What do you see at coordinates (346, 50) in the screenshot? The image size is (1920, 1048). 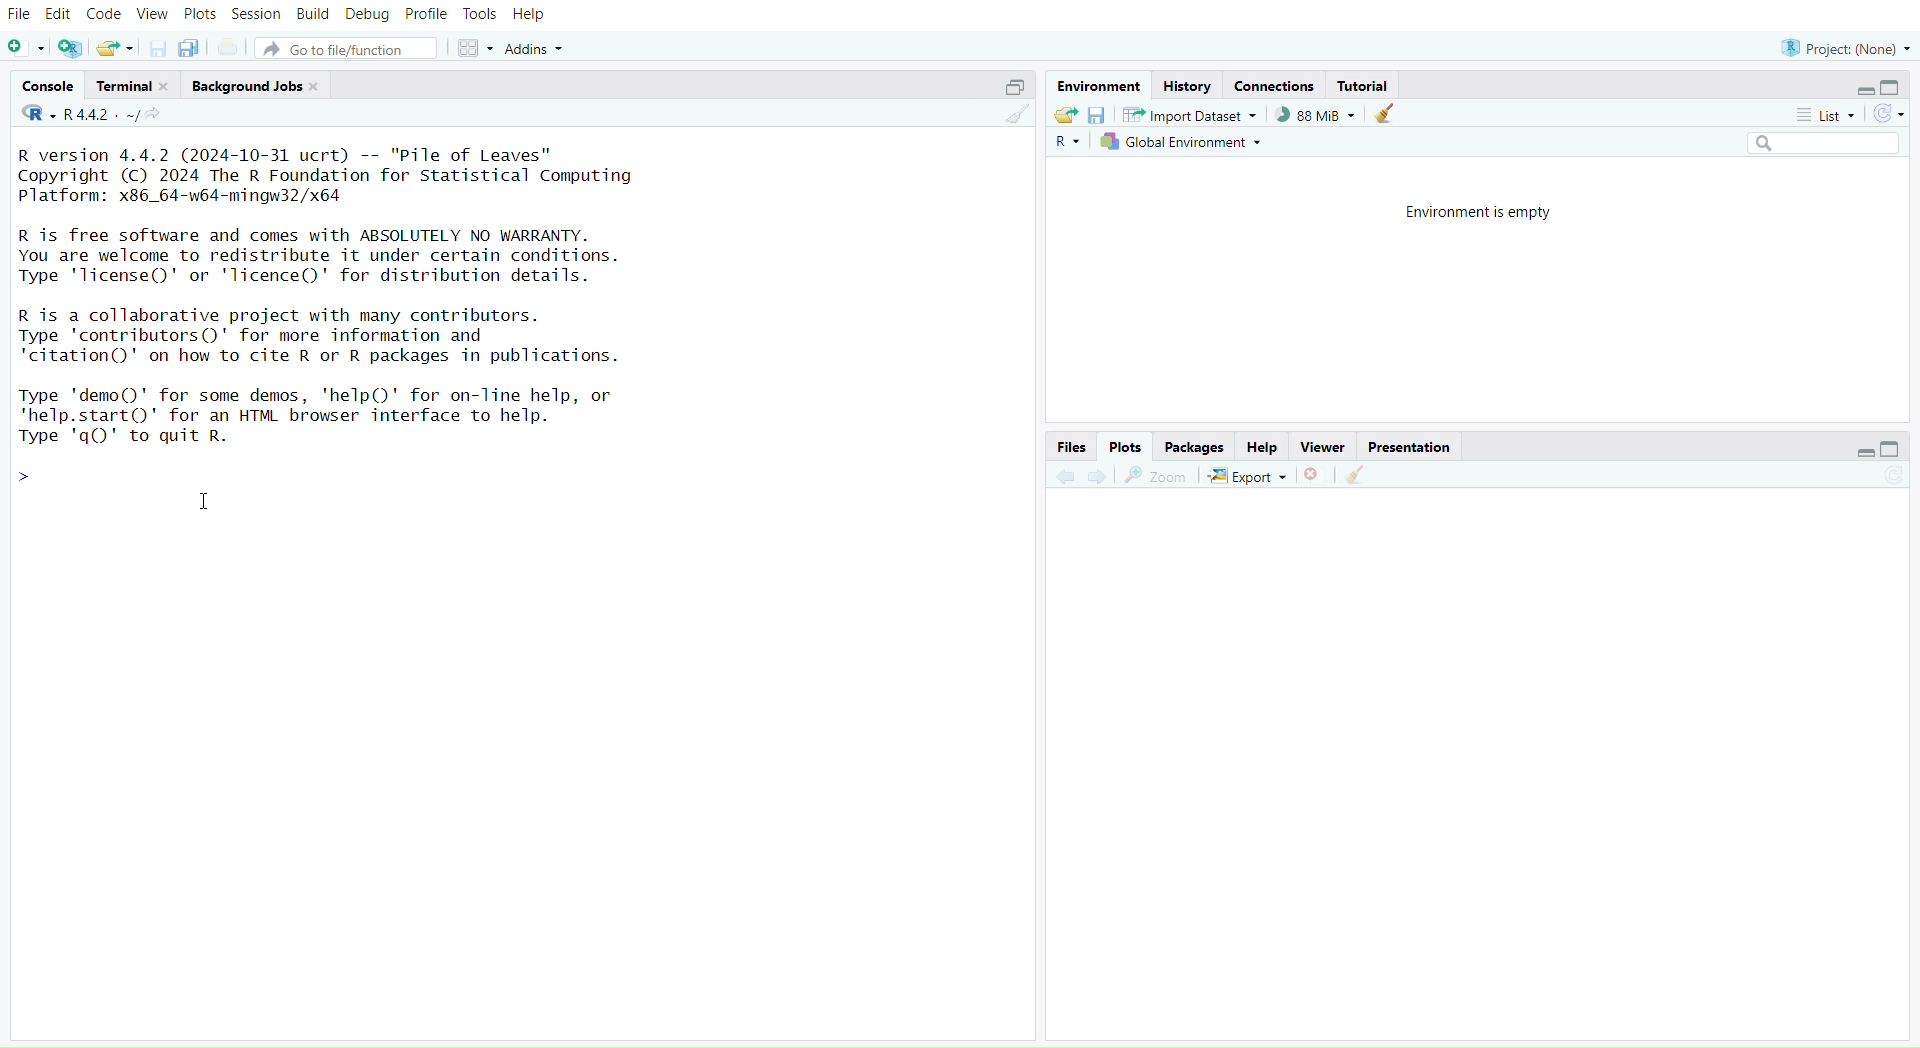 I see `go to file/function` at bounding box center [346, 50].